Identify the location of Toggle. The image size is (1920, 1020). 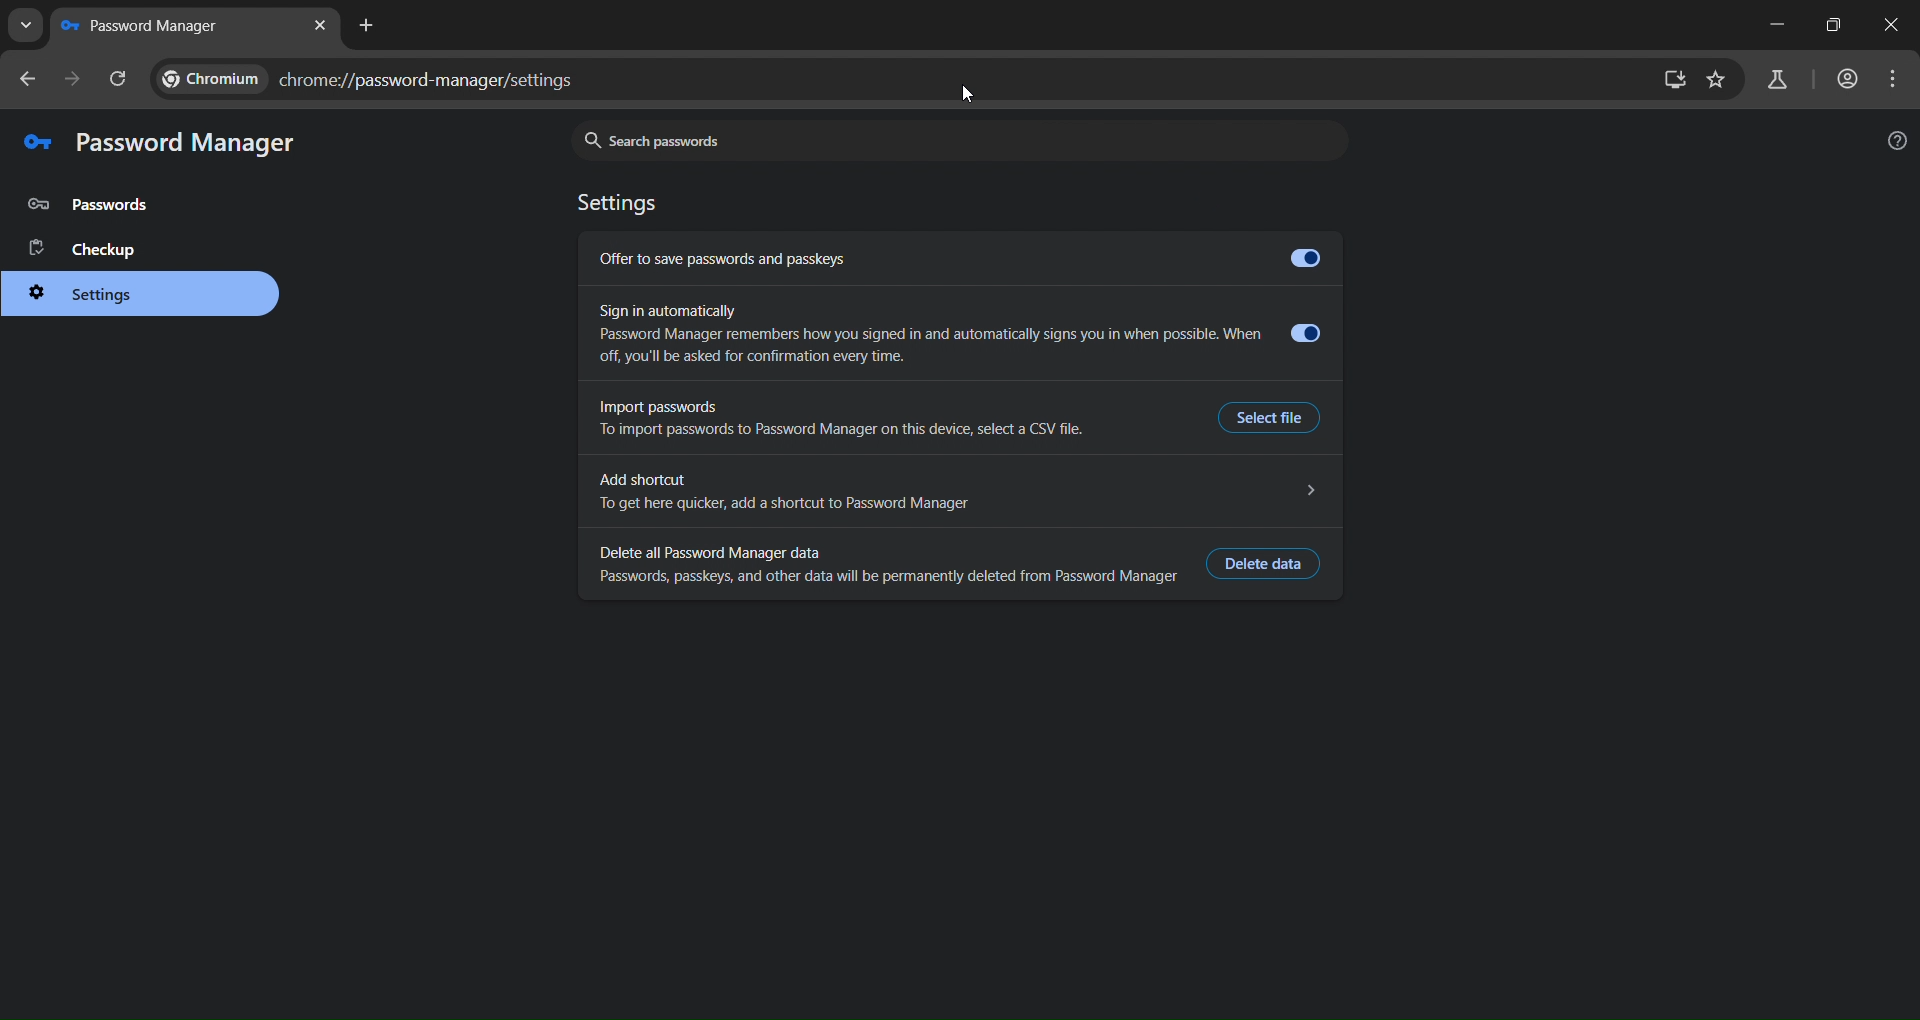
(1304, 259).